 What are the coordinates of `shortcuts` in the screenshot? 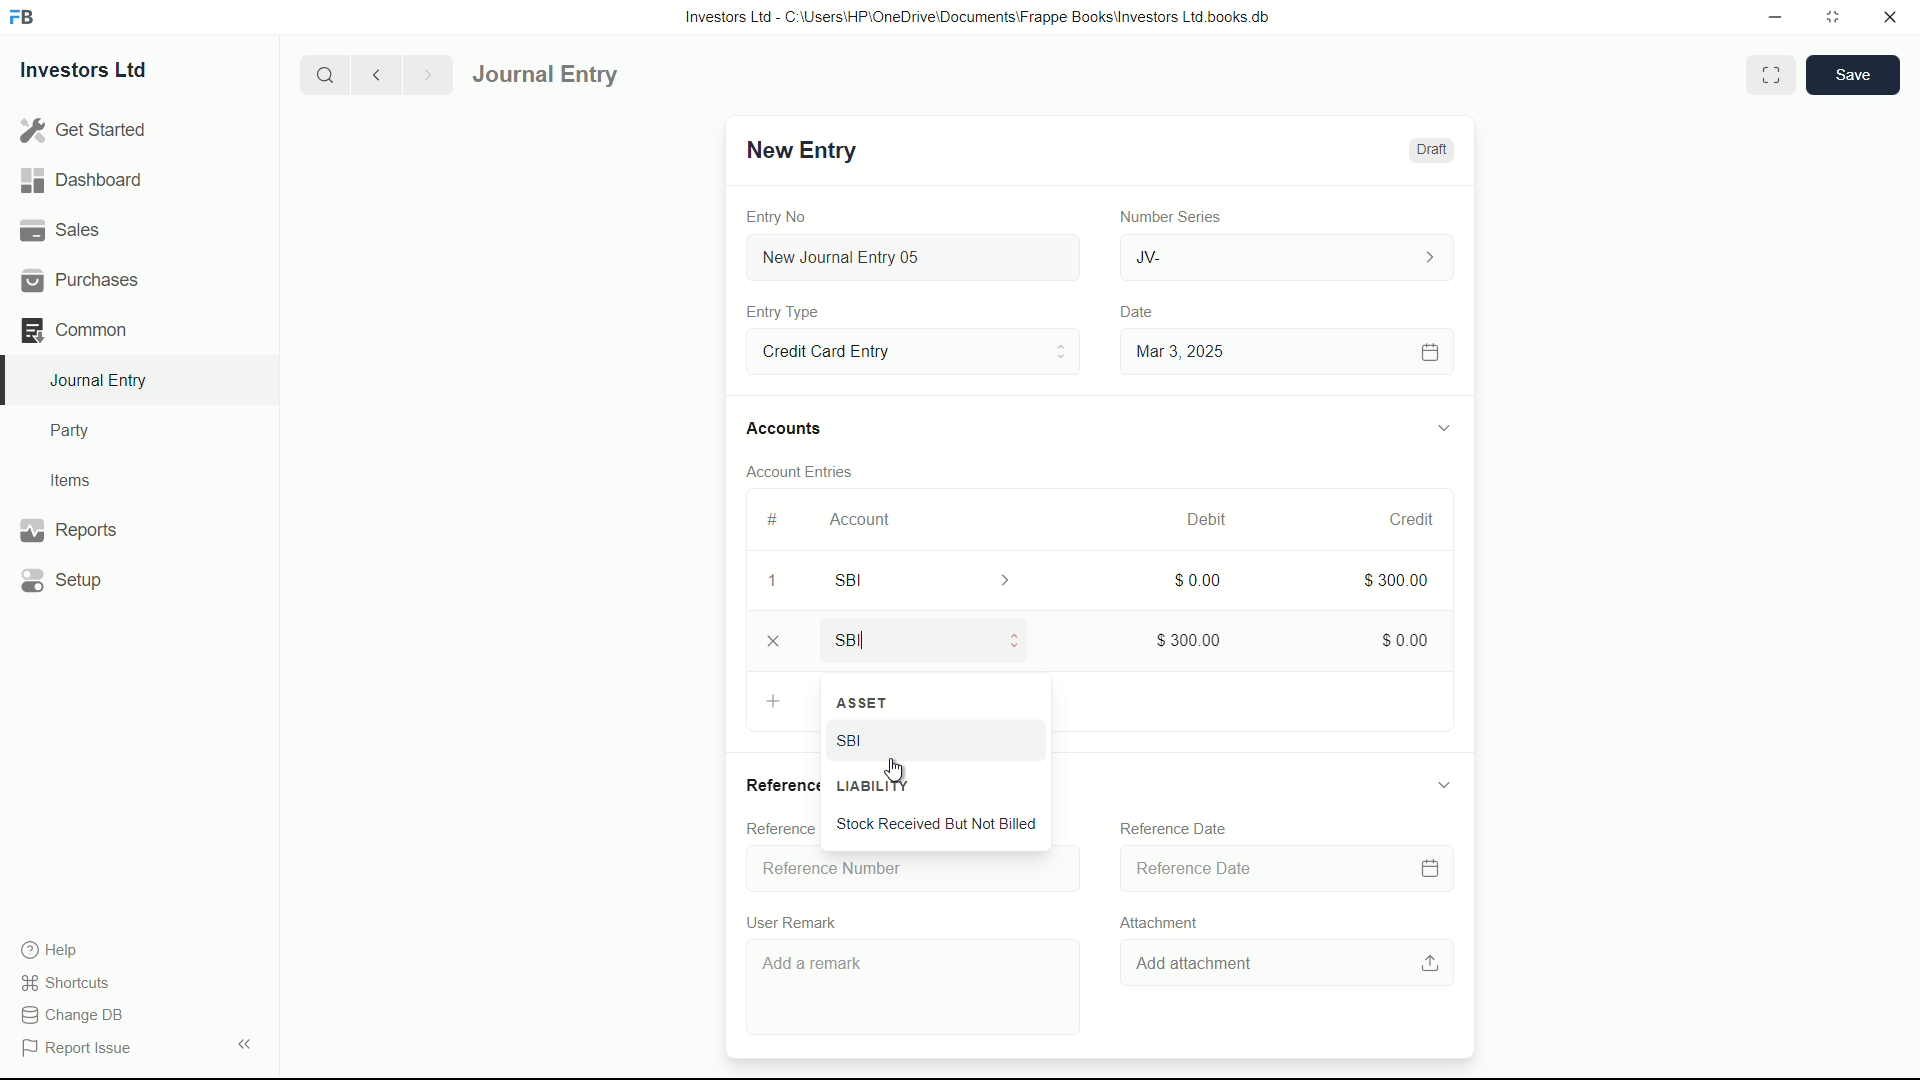 It's located at (70, 983).